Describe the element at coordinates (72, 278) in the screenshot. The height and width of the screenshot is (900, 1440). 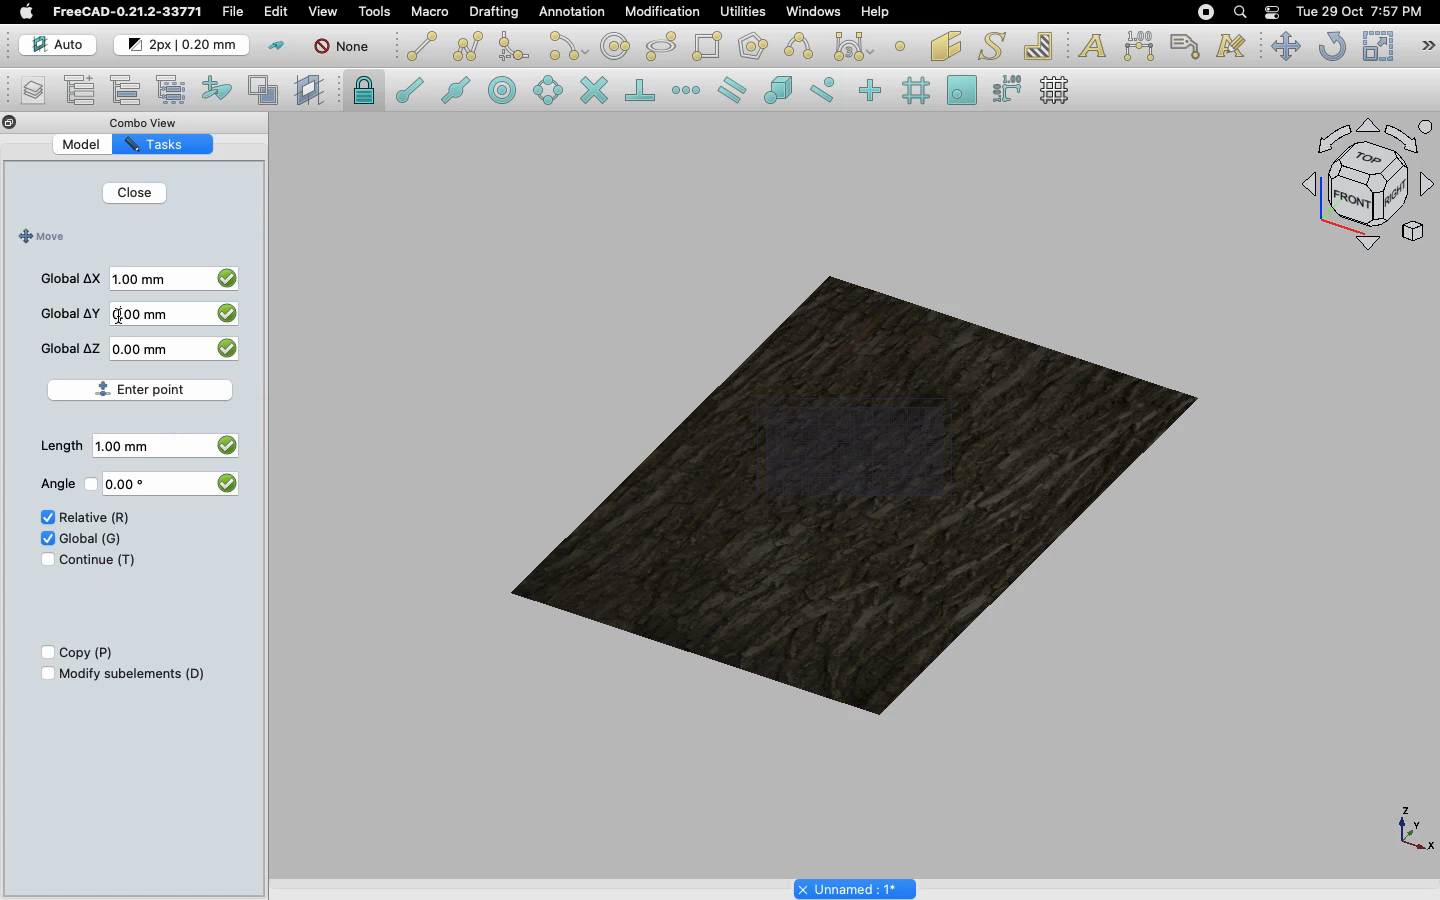
I see `Global X` at that location.